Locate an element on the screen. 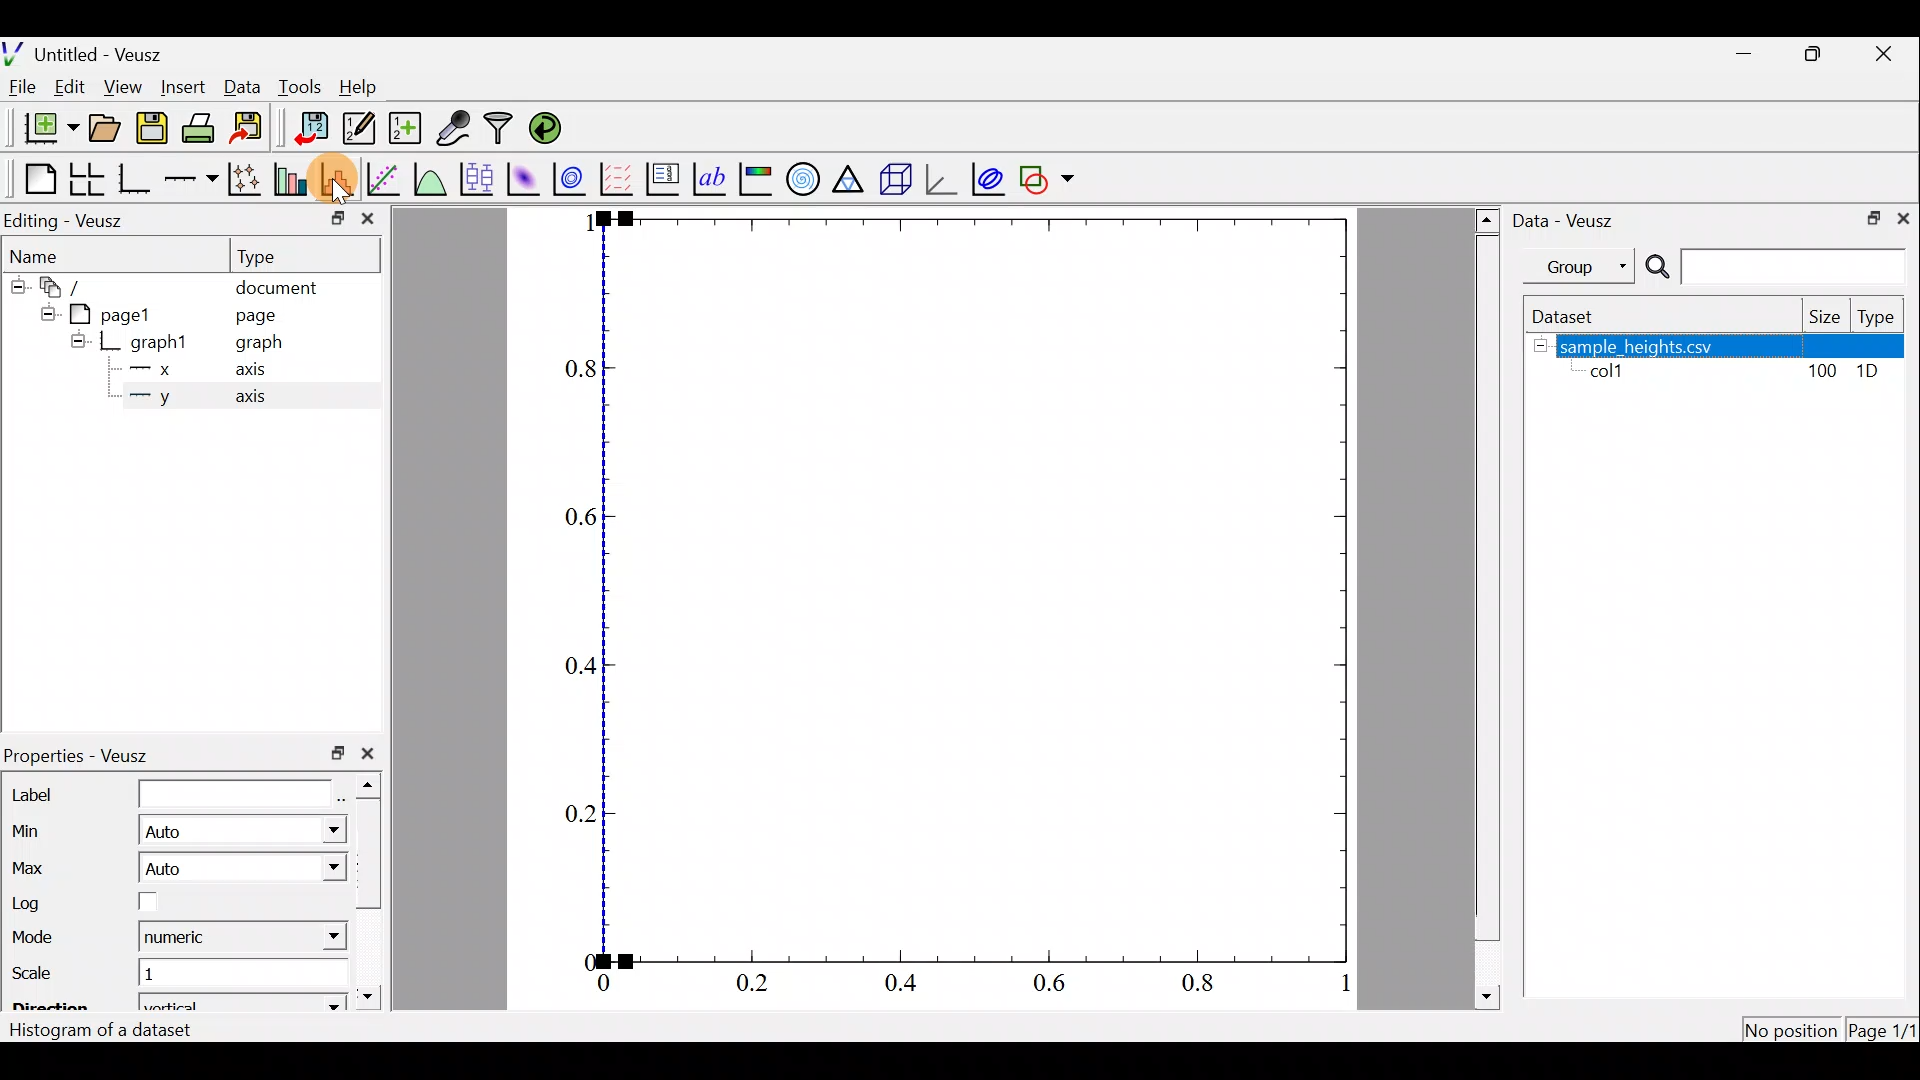 The image size is (1920, 1080). hide is located at coordinates (1540, 345).